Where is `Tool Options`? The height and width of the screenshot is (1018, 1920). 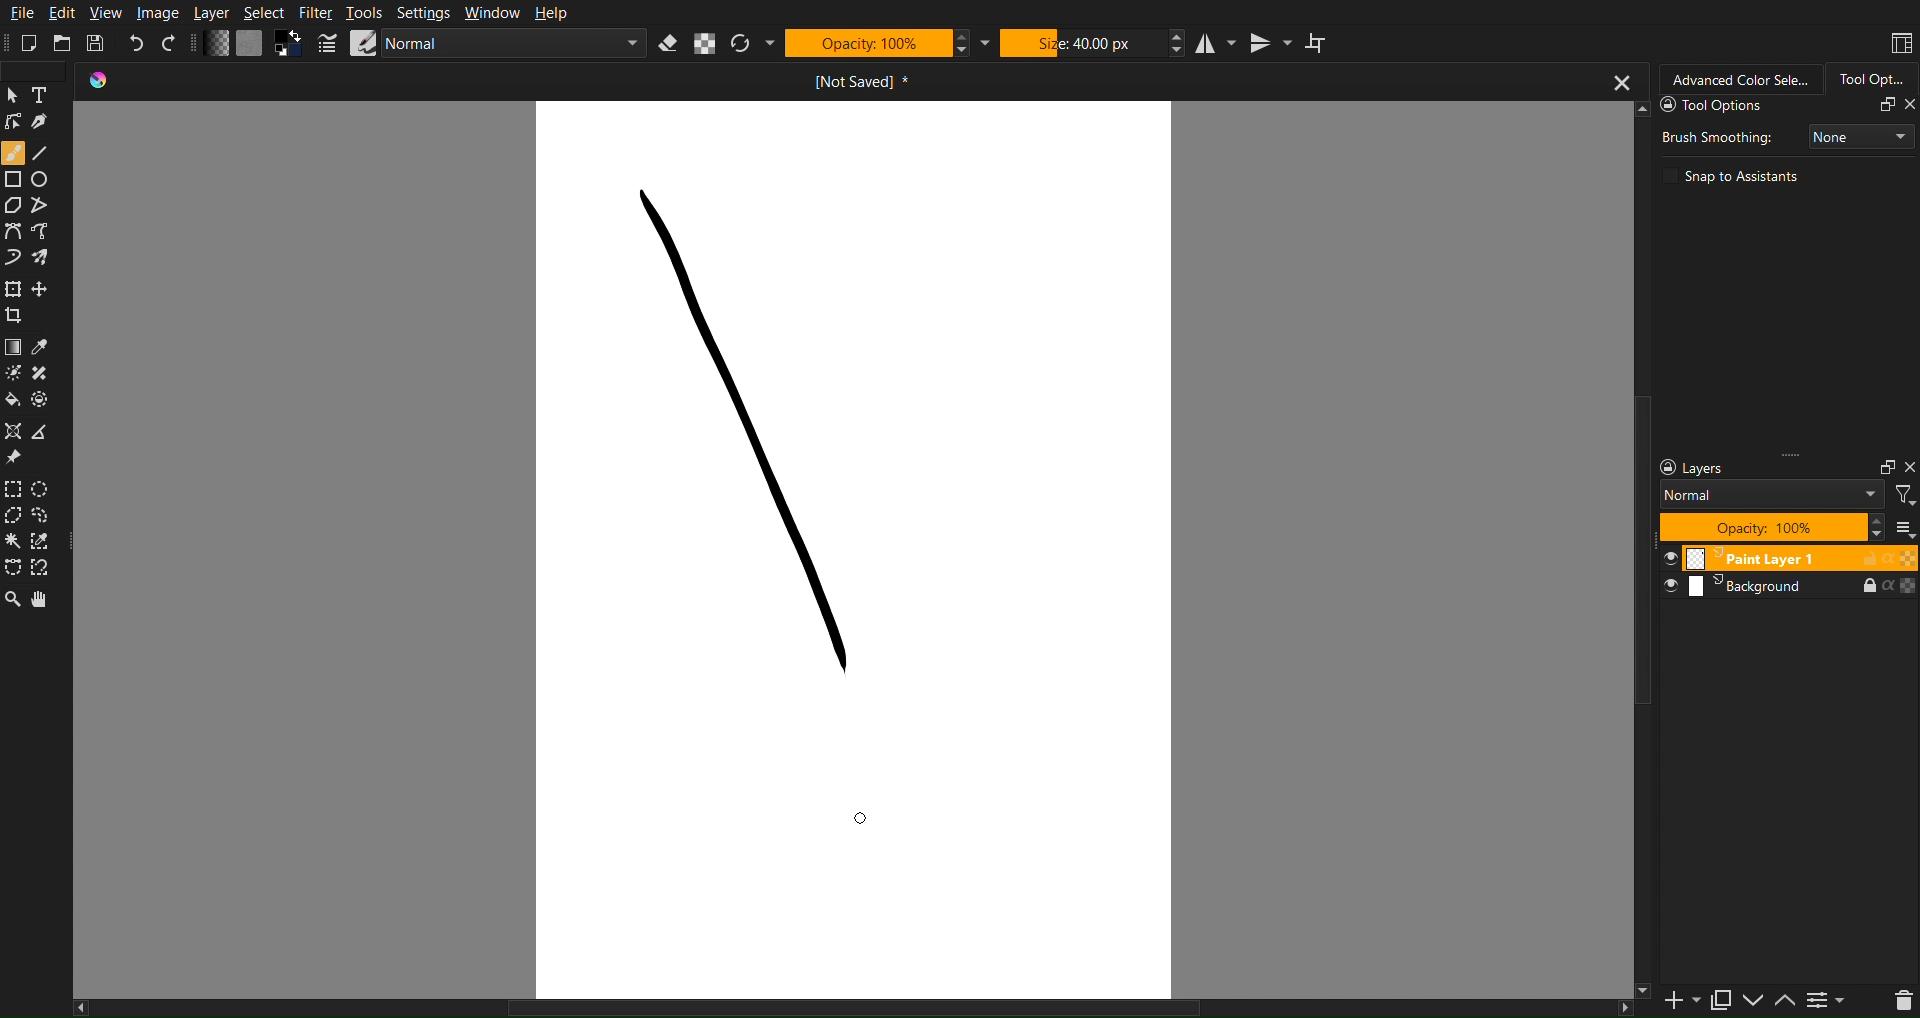
Tool Options is located at coordinates (1870, 79).